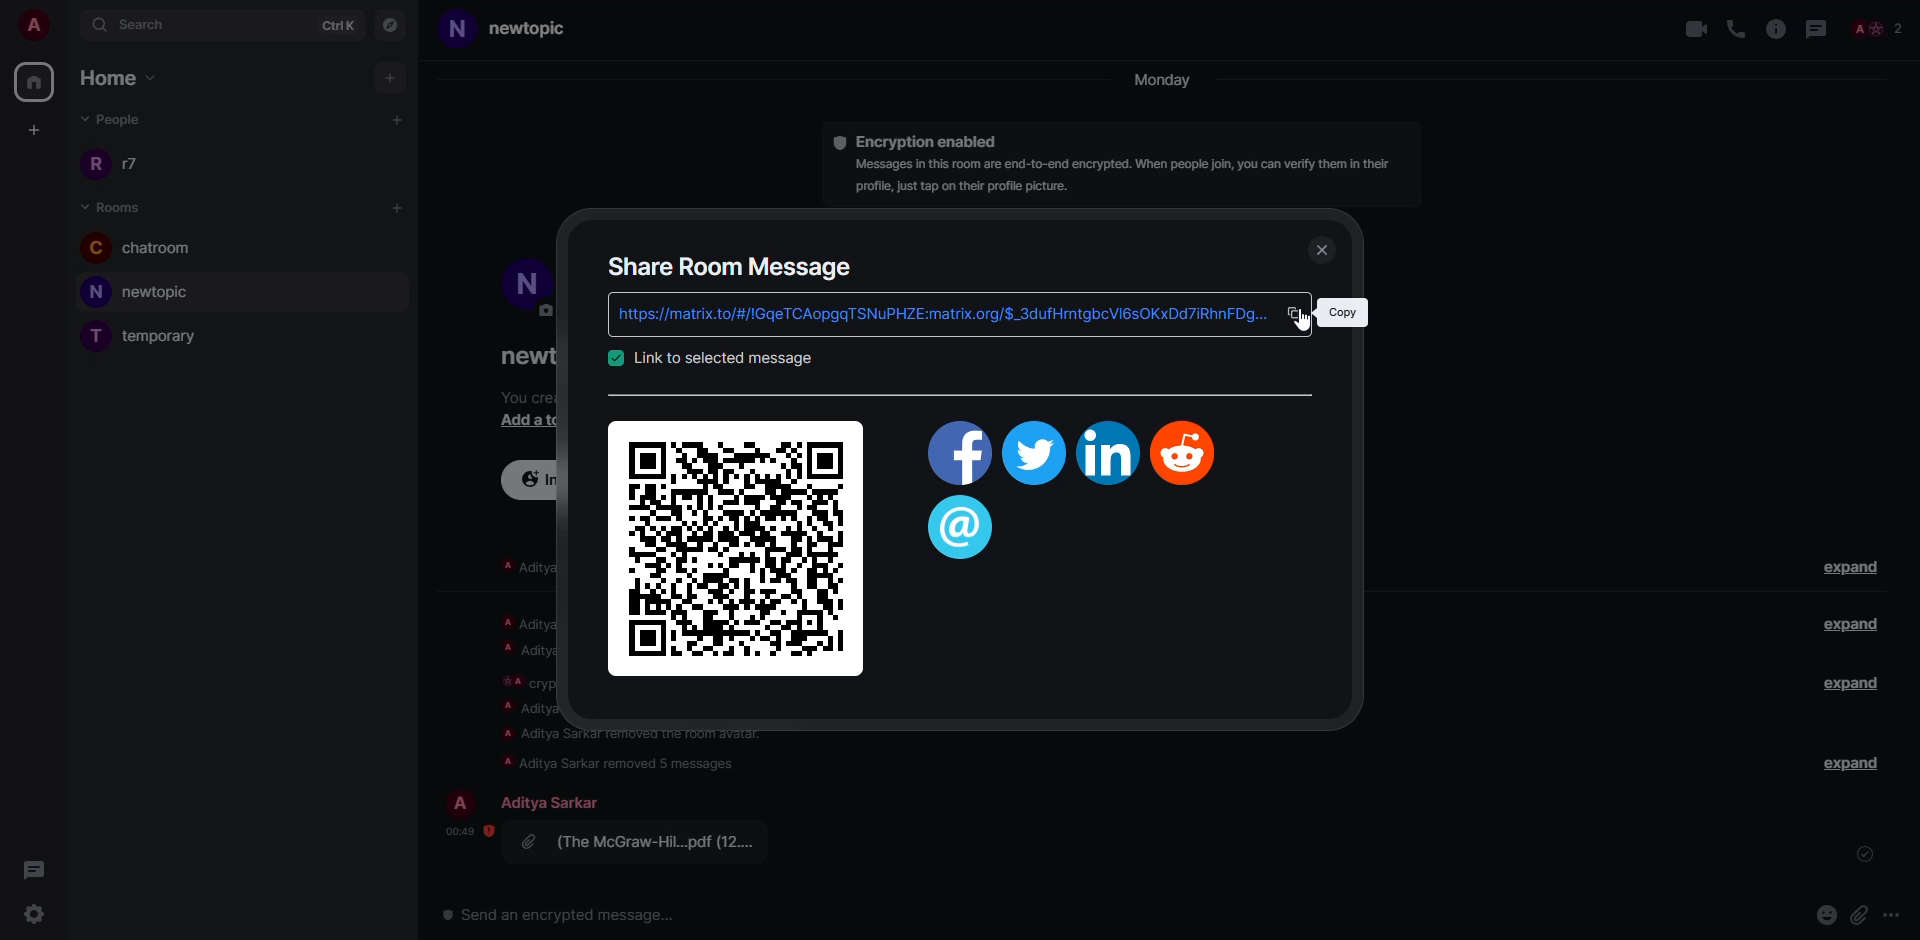  Describe the element at coordinates (733, 265) in the screenshot. I see `share message` at that location.